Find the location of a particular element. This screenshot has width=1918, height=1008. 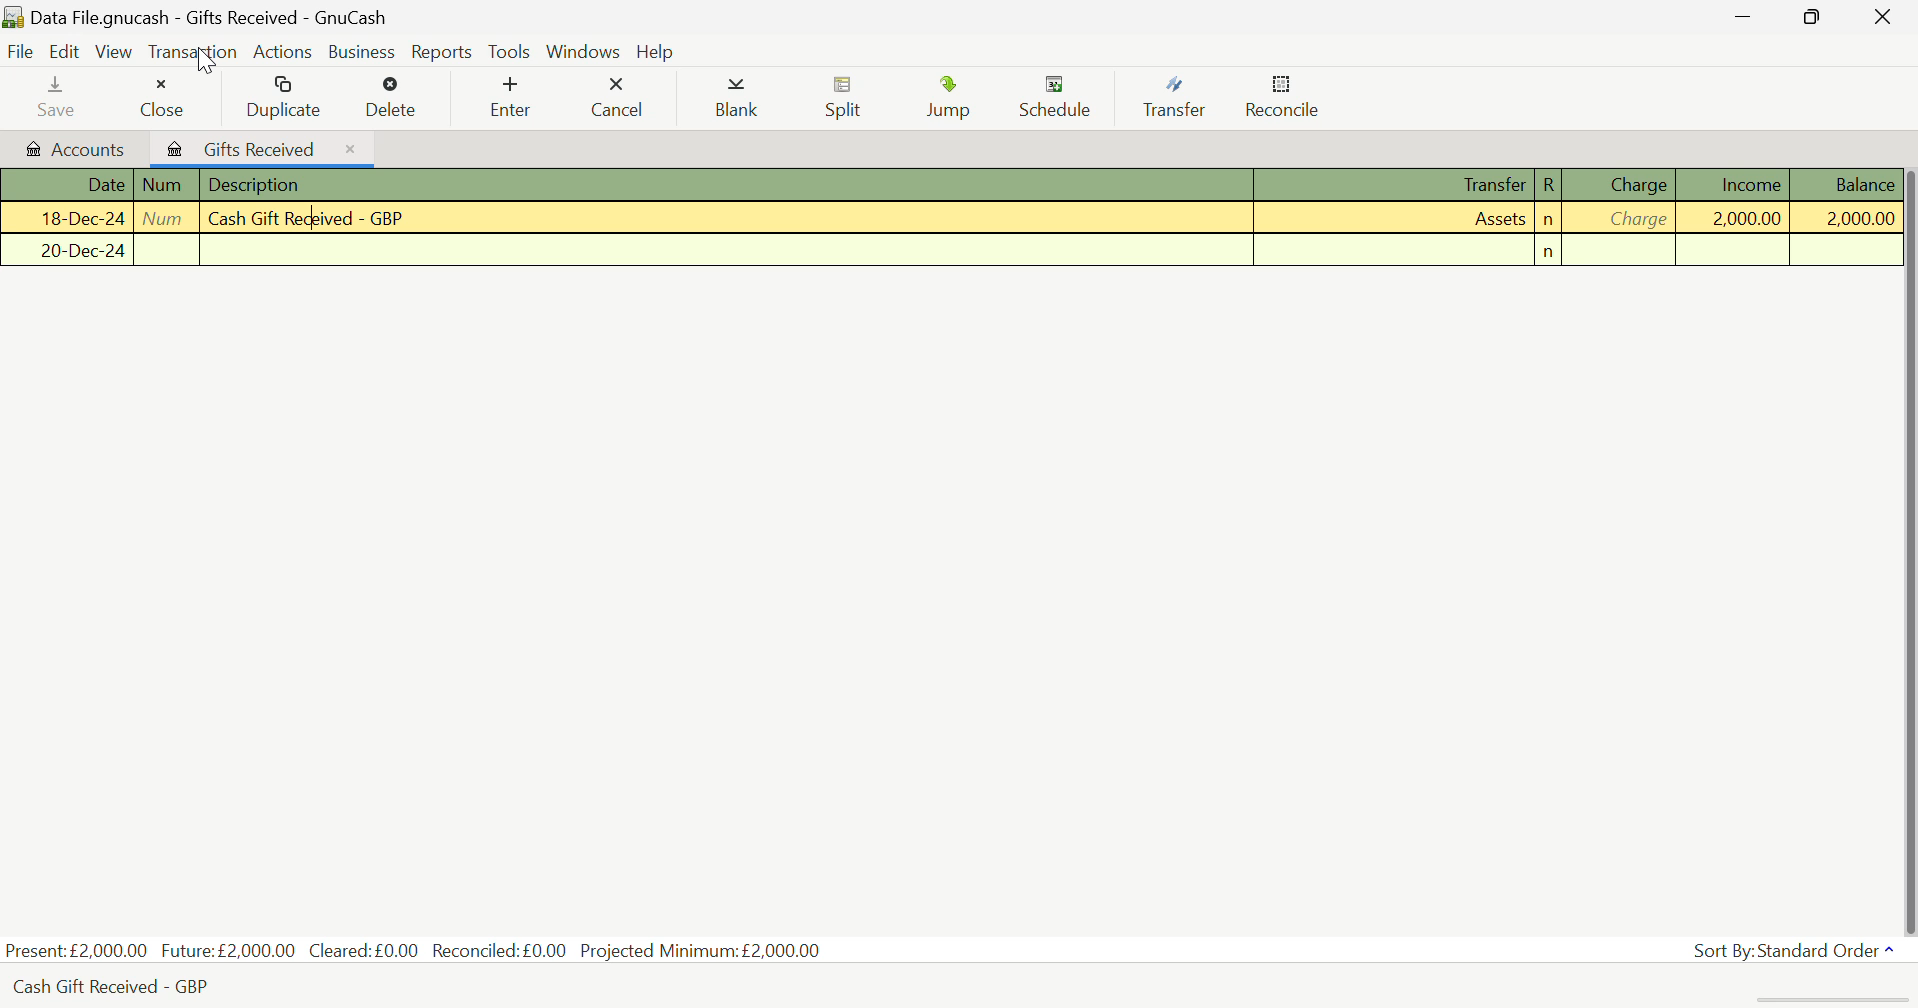

Sort By: Standard Order is located at coordinates (1797, 951).